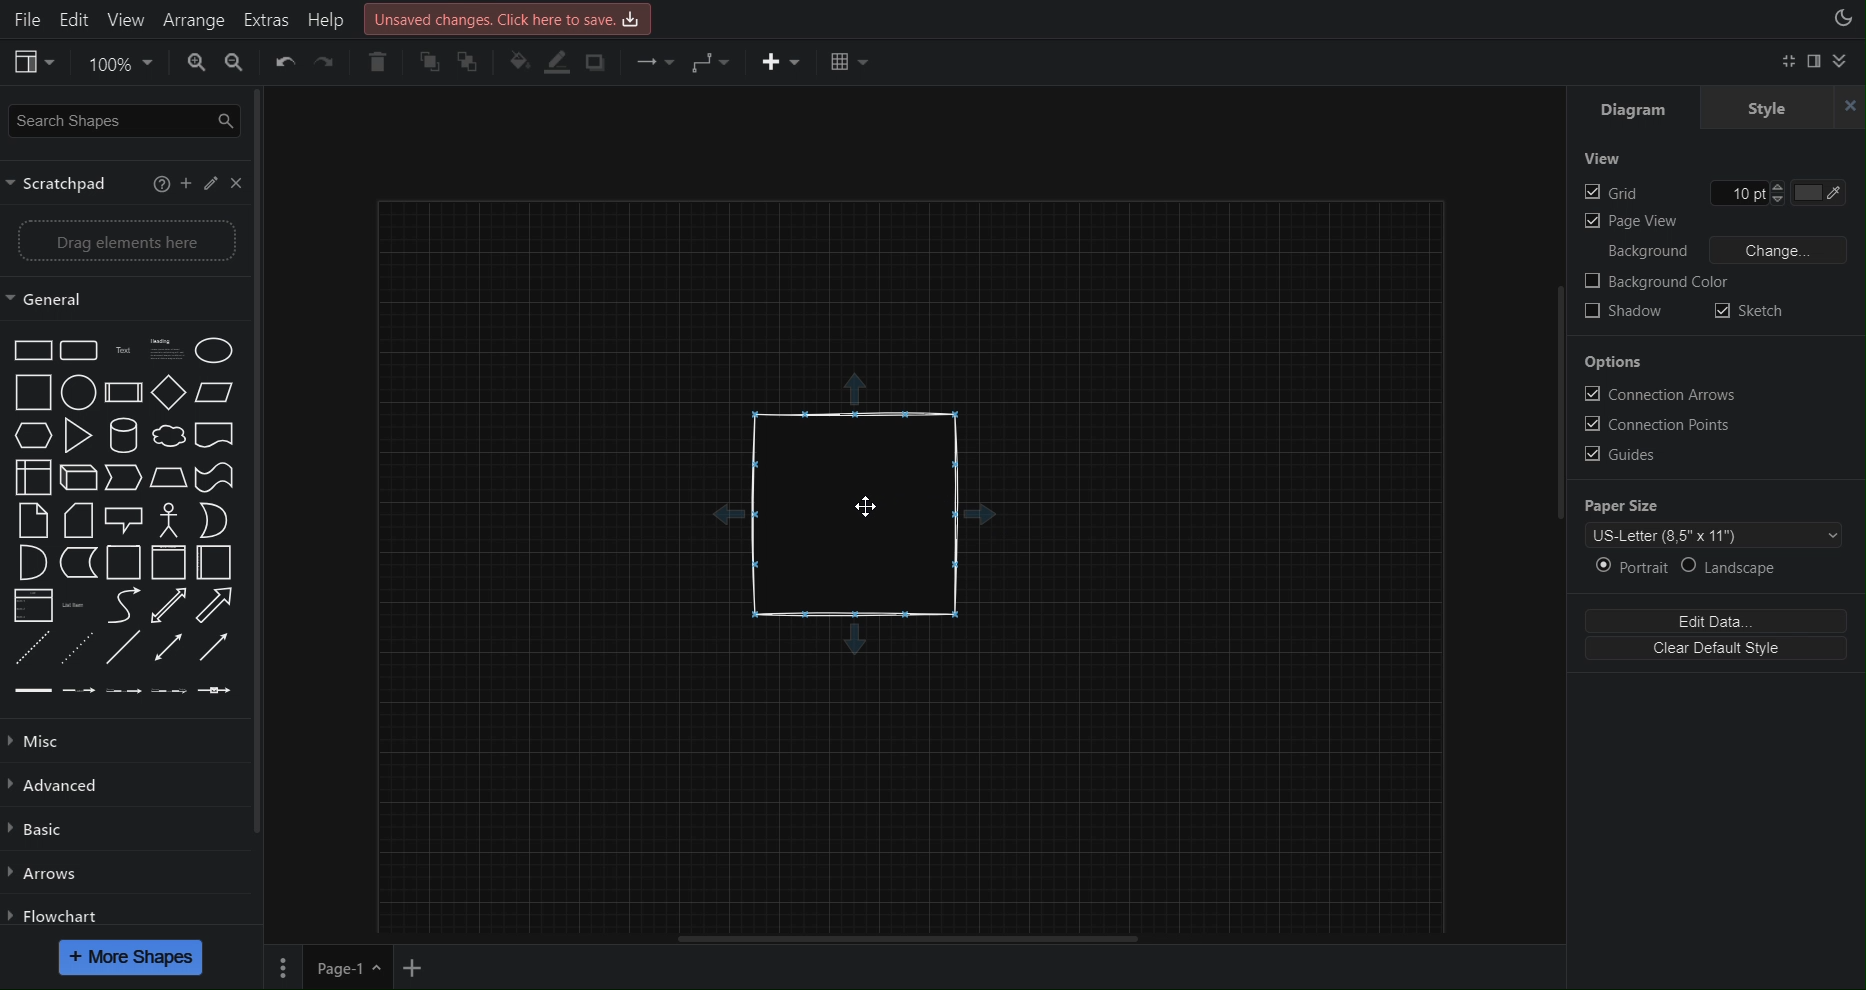 Image resolution: width=1866 pixels, height=990 pixels. I want to click on Change, so click(1781, 250).